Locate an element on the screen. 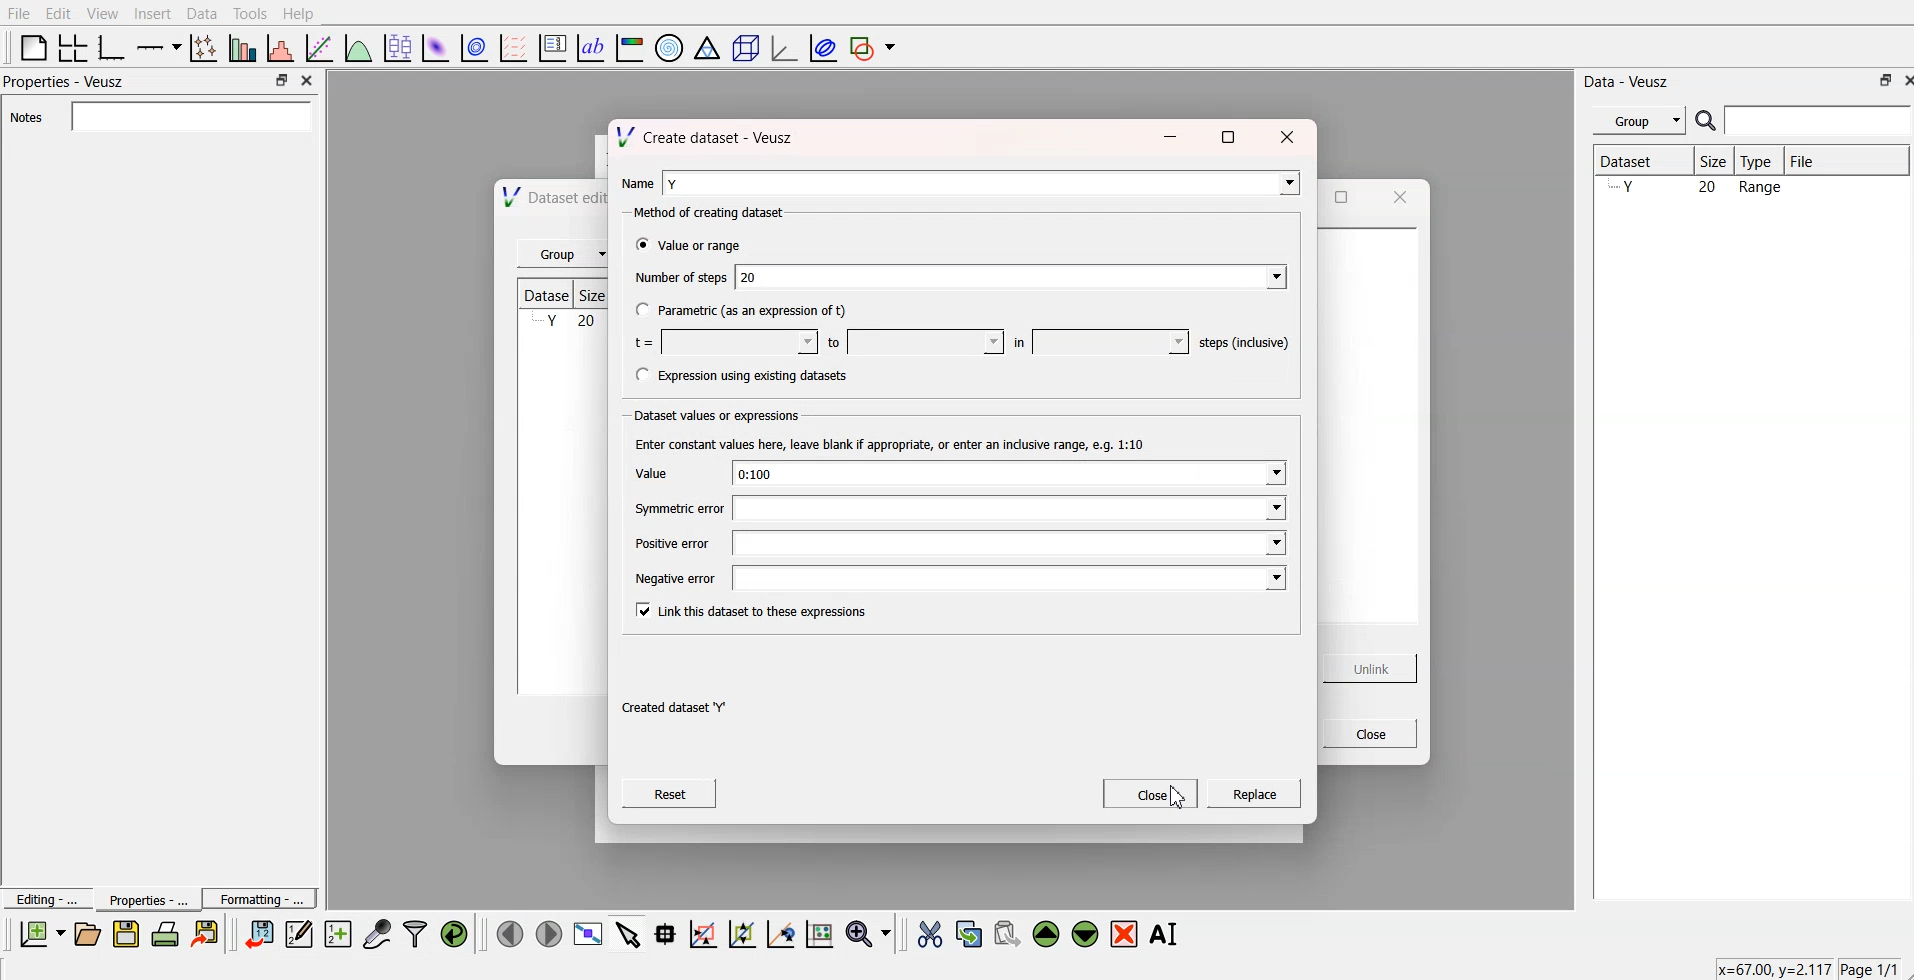 The width and height of the screenshot is (1914, 980). histogram of dataset is located at coordinates (282, 48).